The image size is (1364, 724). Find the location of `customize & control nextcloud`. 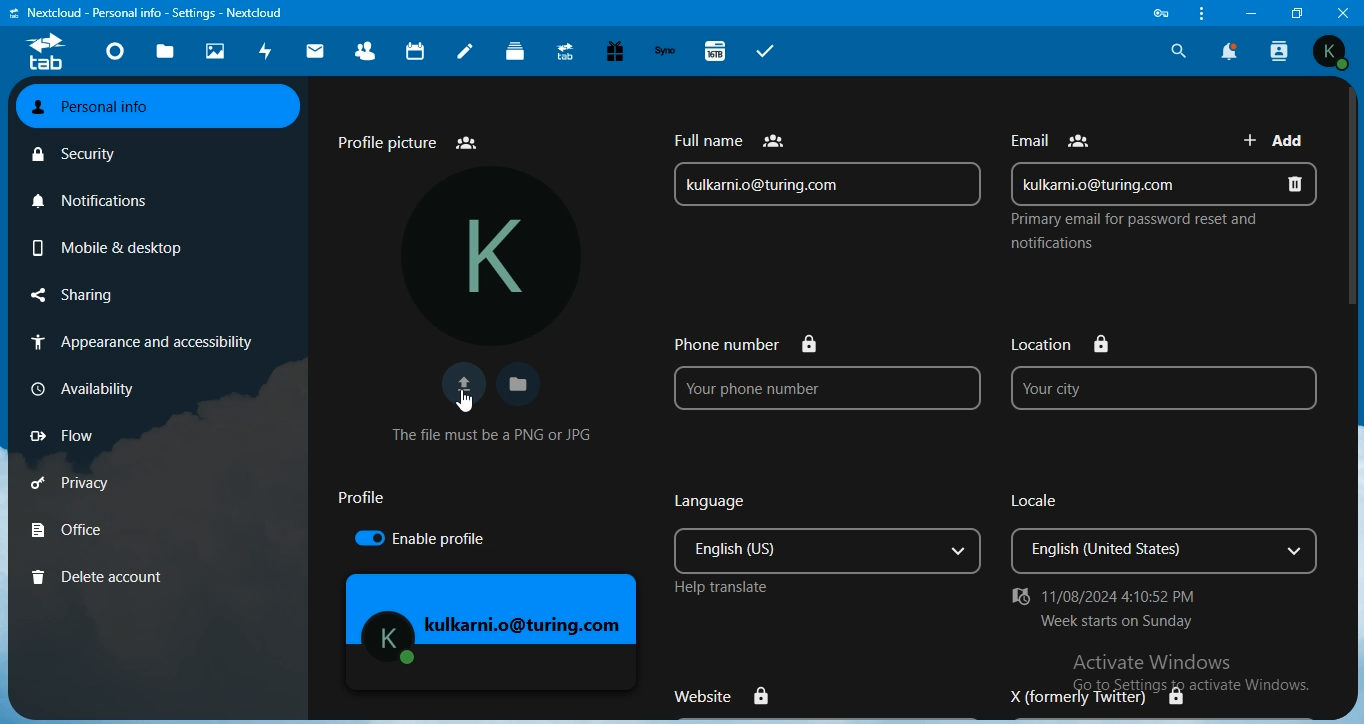

customize & control nextcloud is located at coordinates (1199, 14).